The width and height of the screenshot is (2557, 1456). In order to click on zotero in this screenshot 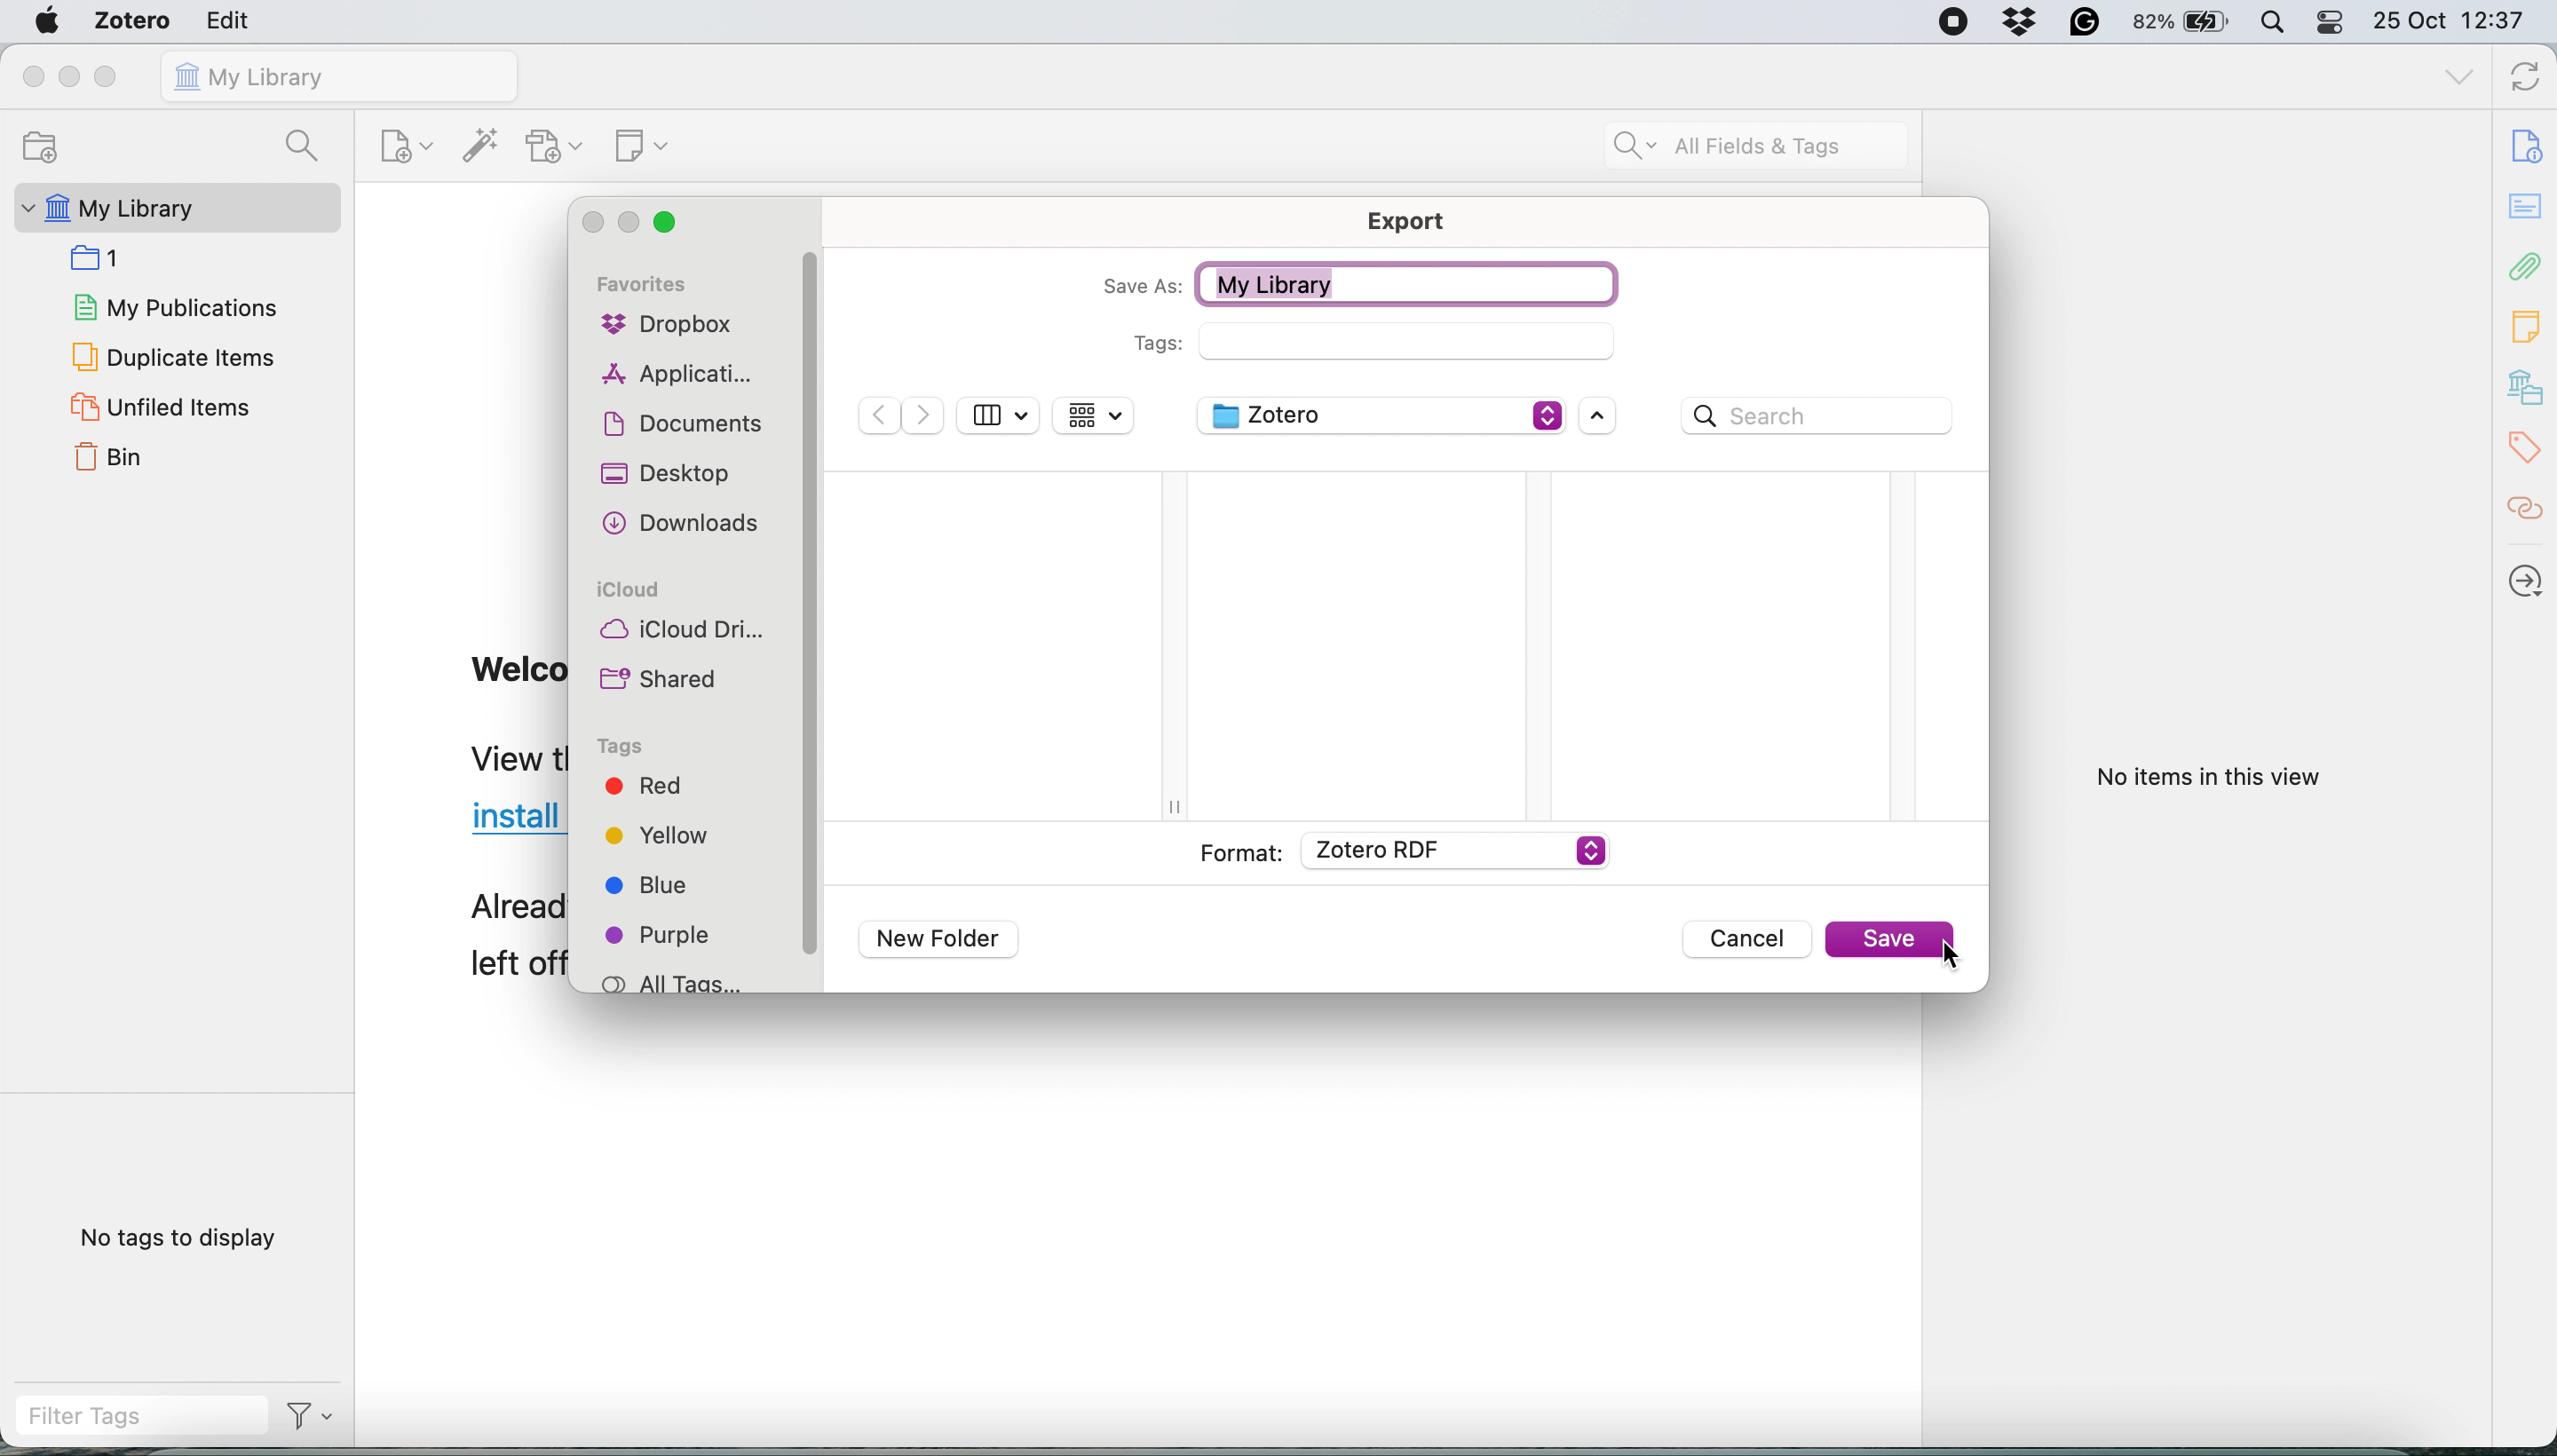, I will do `click(135, 18)`.